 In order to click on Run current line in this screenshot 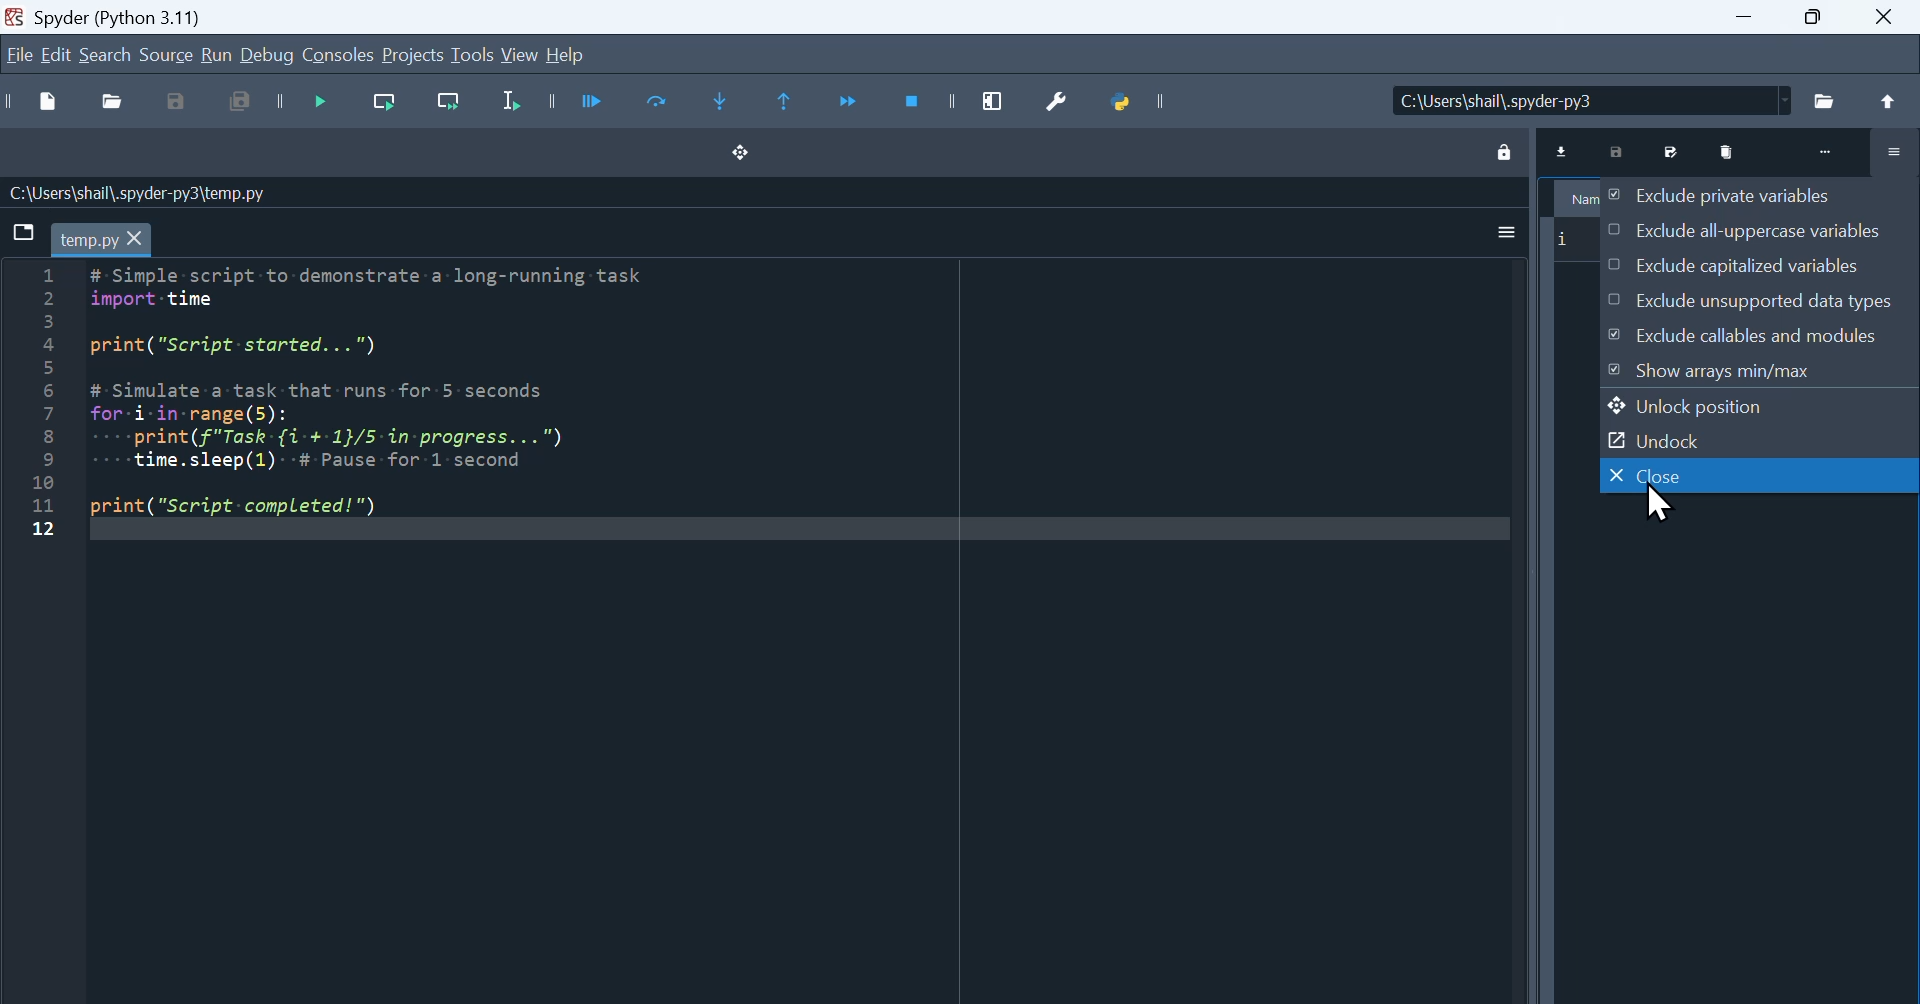, I will do `click(385, 102)`.